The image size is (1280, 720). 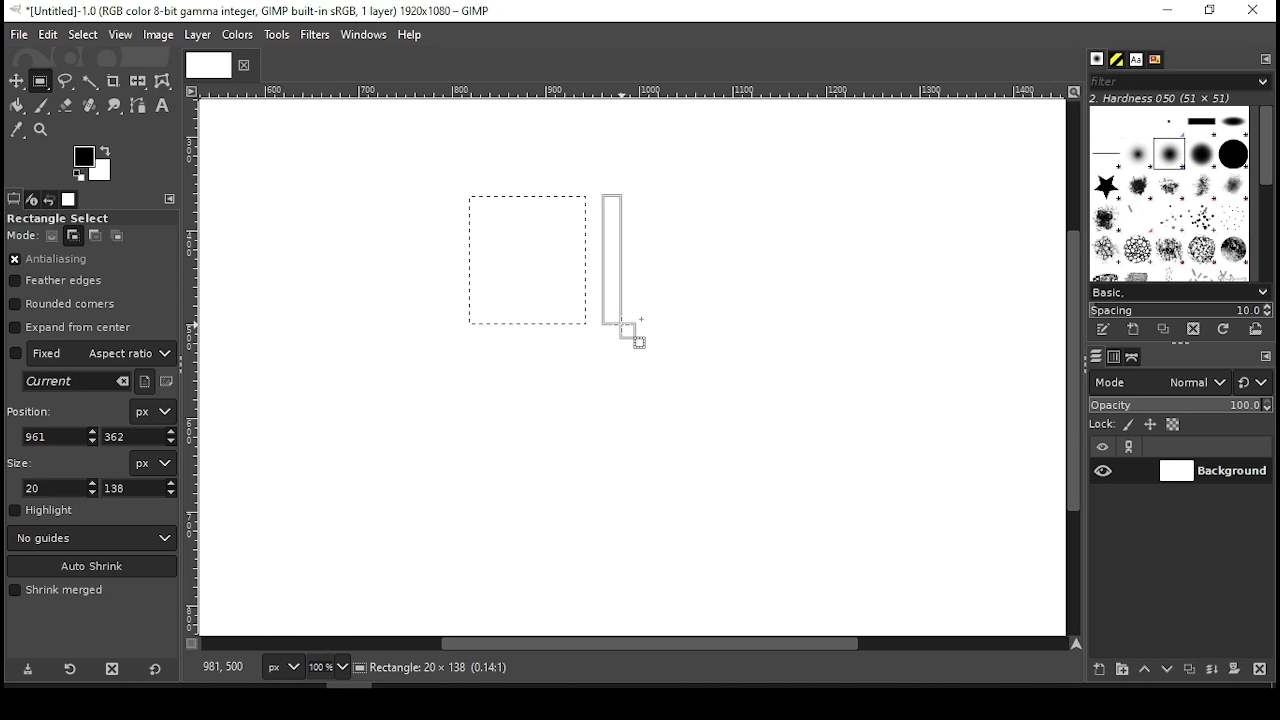 What do you see at coordinates (1180, 310) in the screenshot?
I see `spacing` at bounding box center [1180, 310].